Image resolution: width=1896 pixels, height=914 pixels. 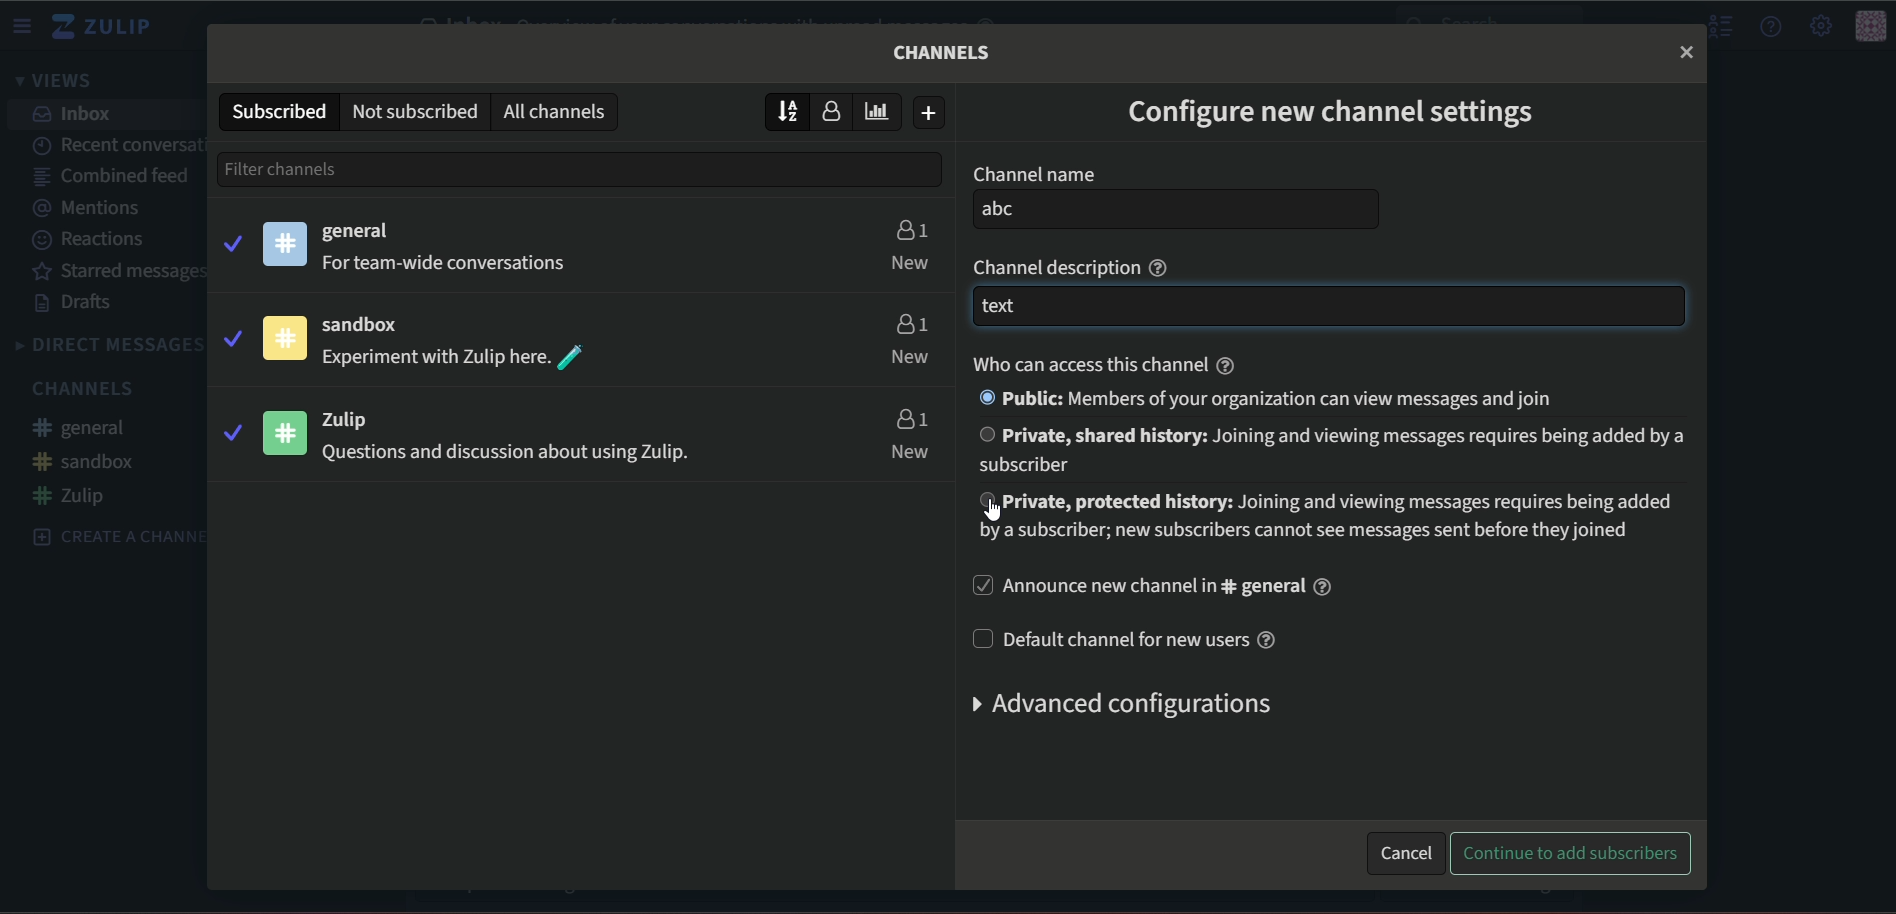 I want to click on poll, so click(x=883, y=111).